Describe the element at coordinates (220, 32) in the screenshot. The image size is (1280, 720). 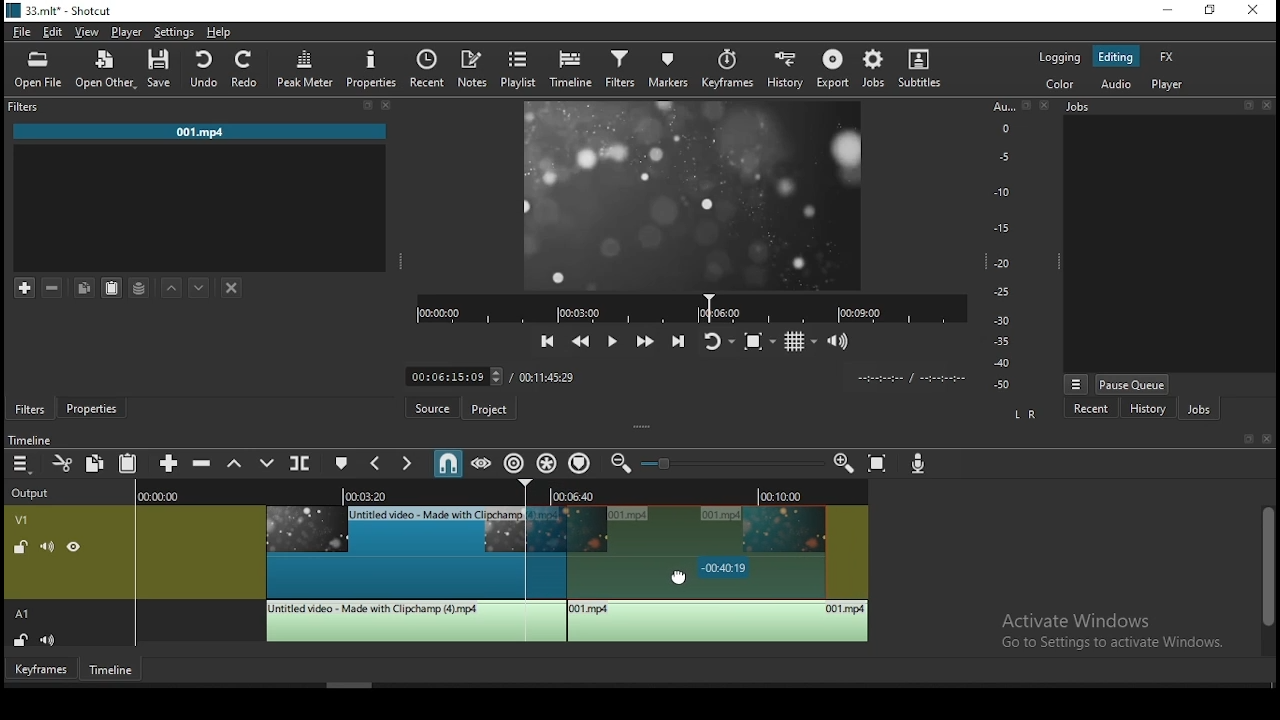
I see `help` at that location.